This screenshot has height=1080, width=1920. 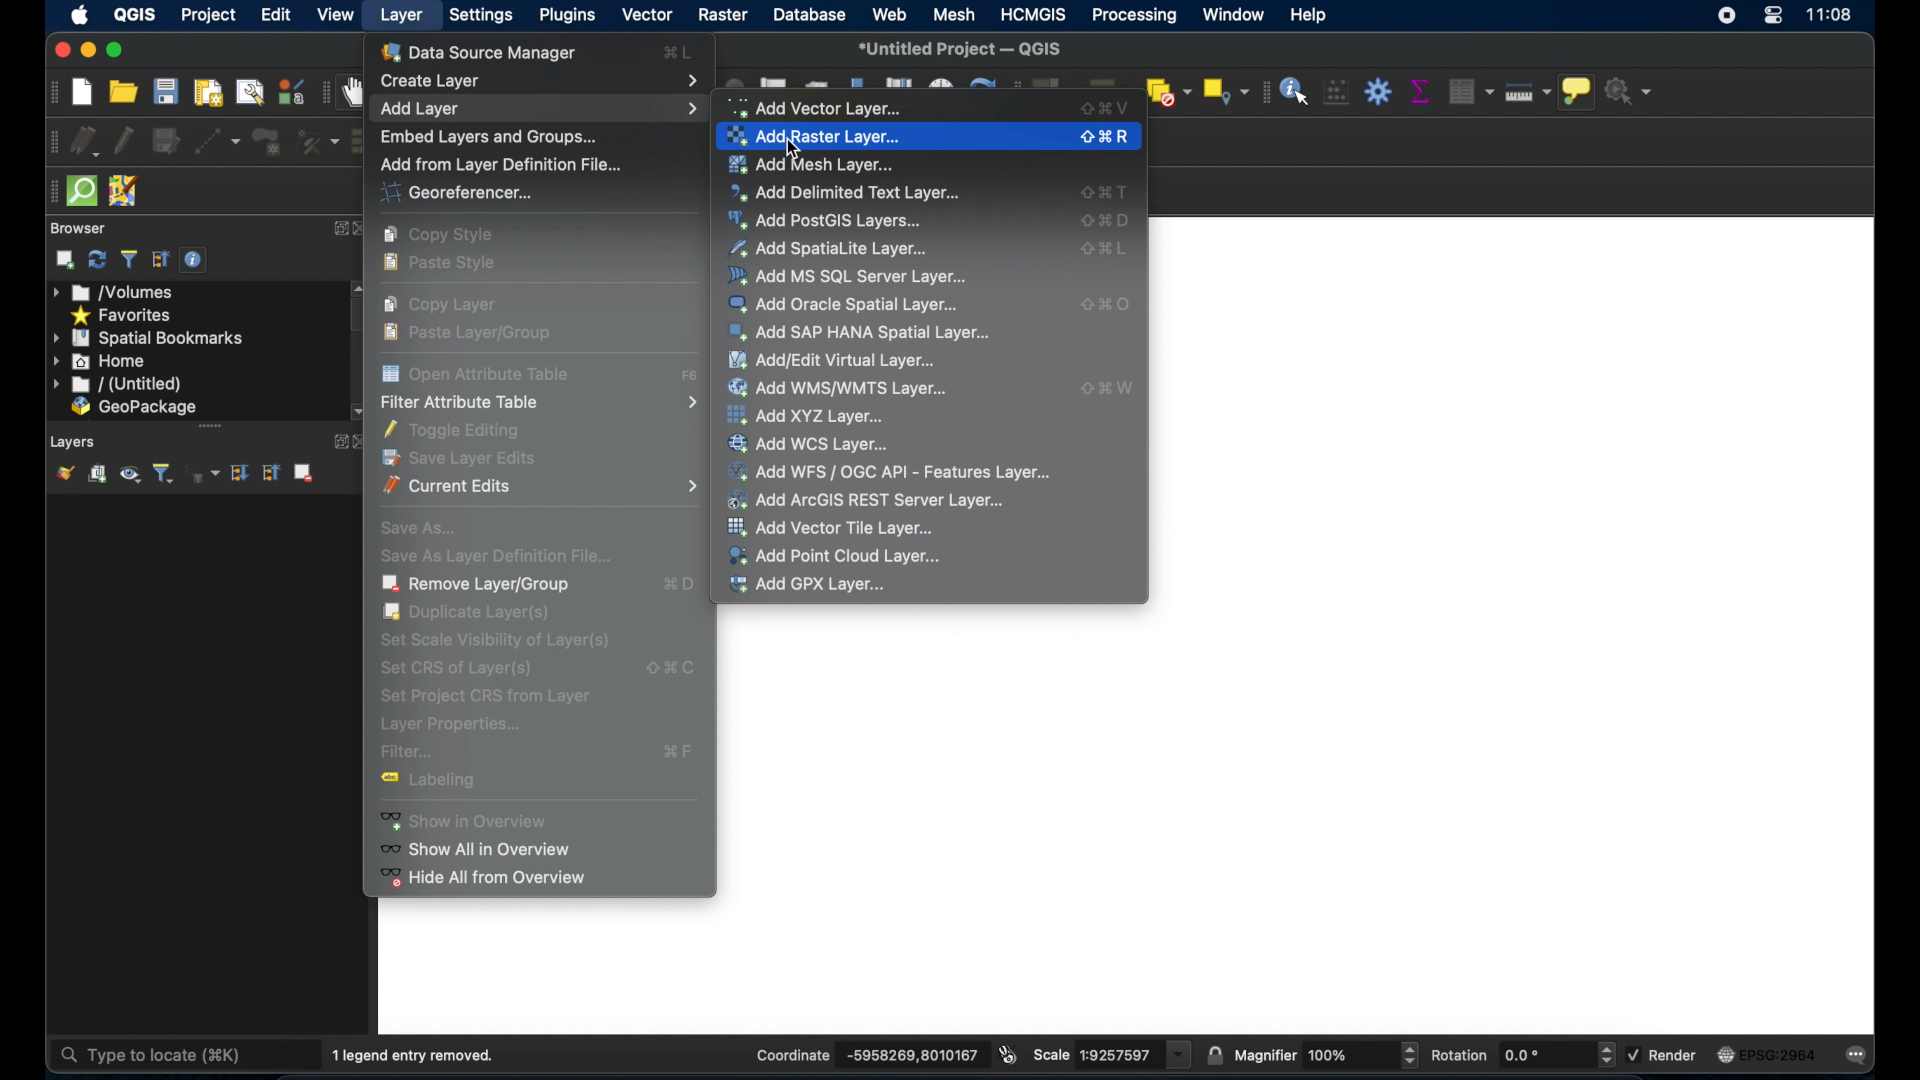 I want to click on raster, so click(x=723, y=16).